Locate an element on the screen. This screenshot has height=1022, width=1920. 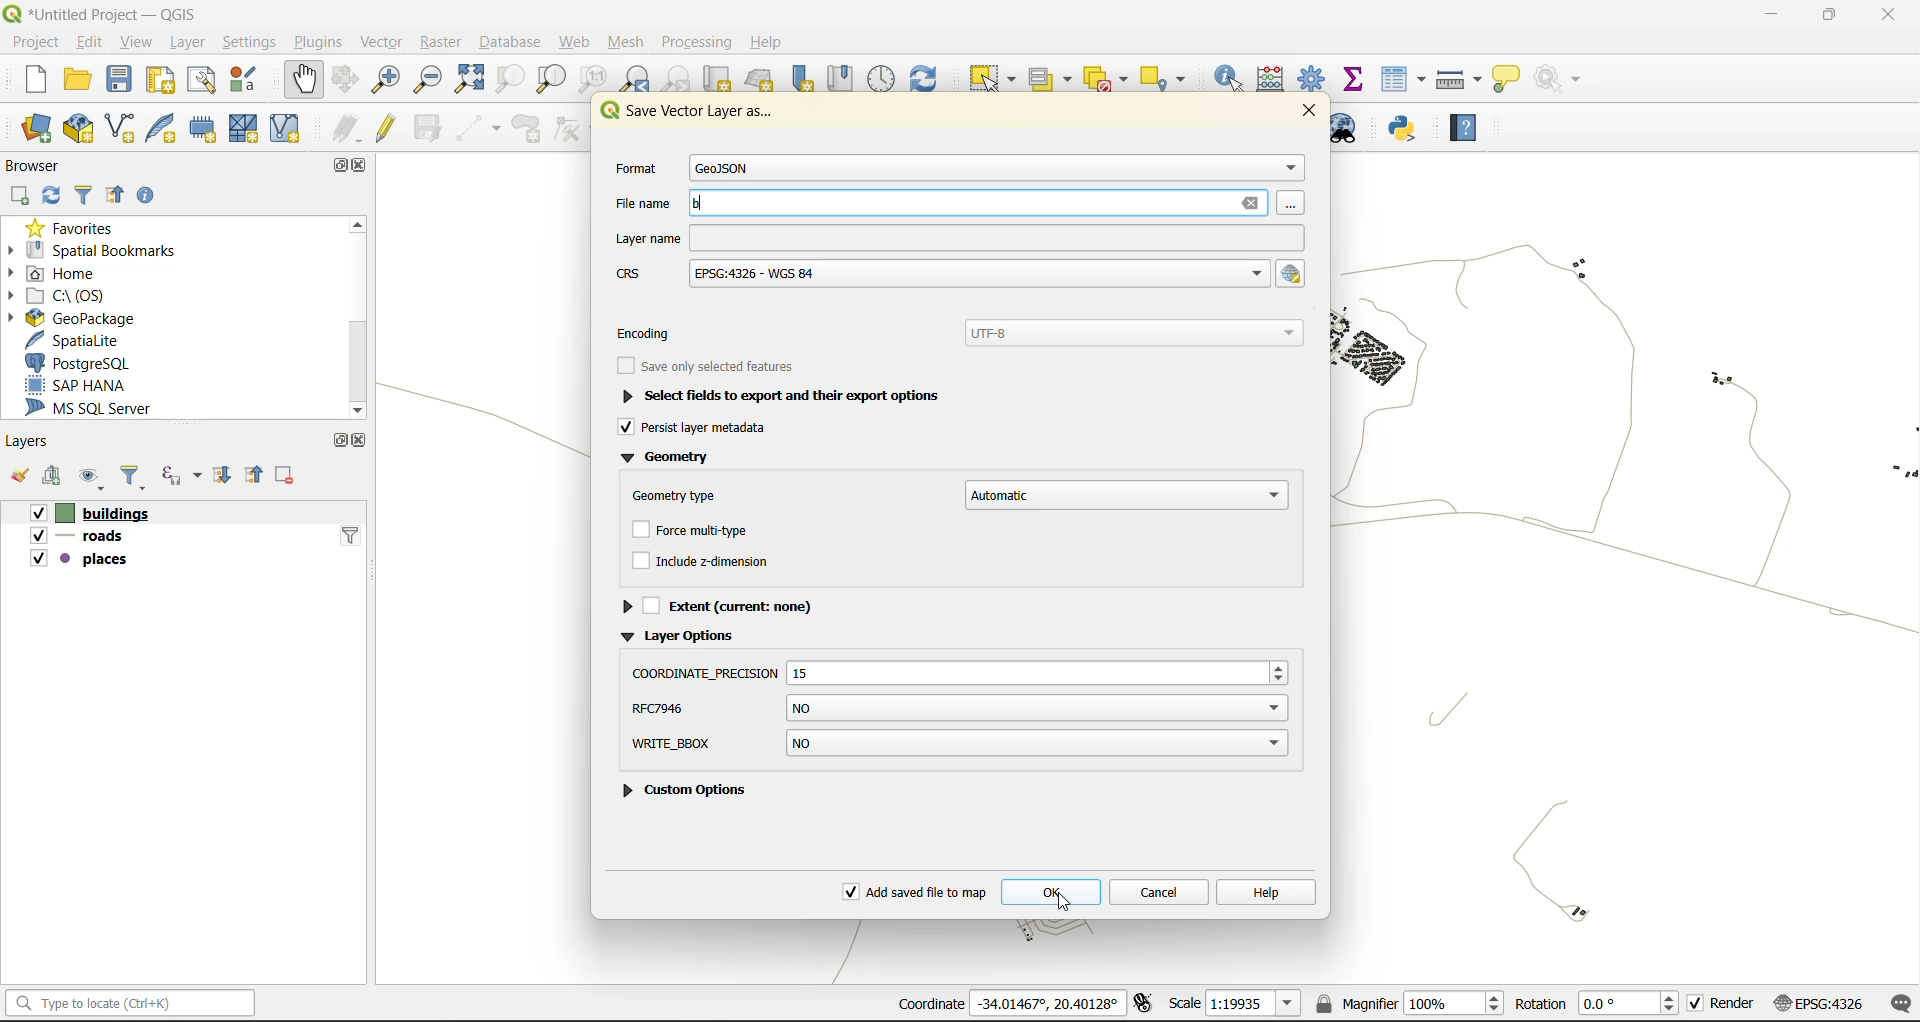
shpt is located at coordinates (958, 709).